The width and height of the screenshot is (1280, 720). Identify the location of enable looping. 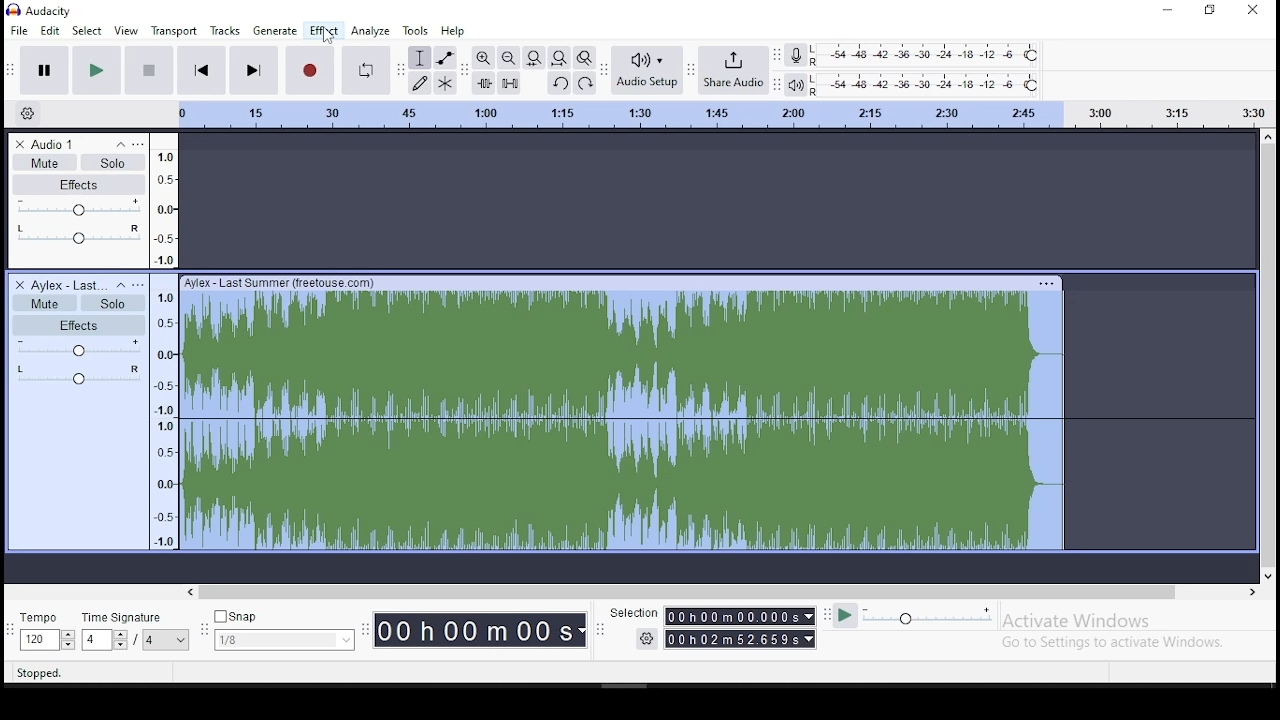
(366, 70).